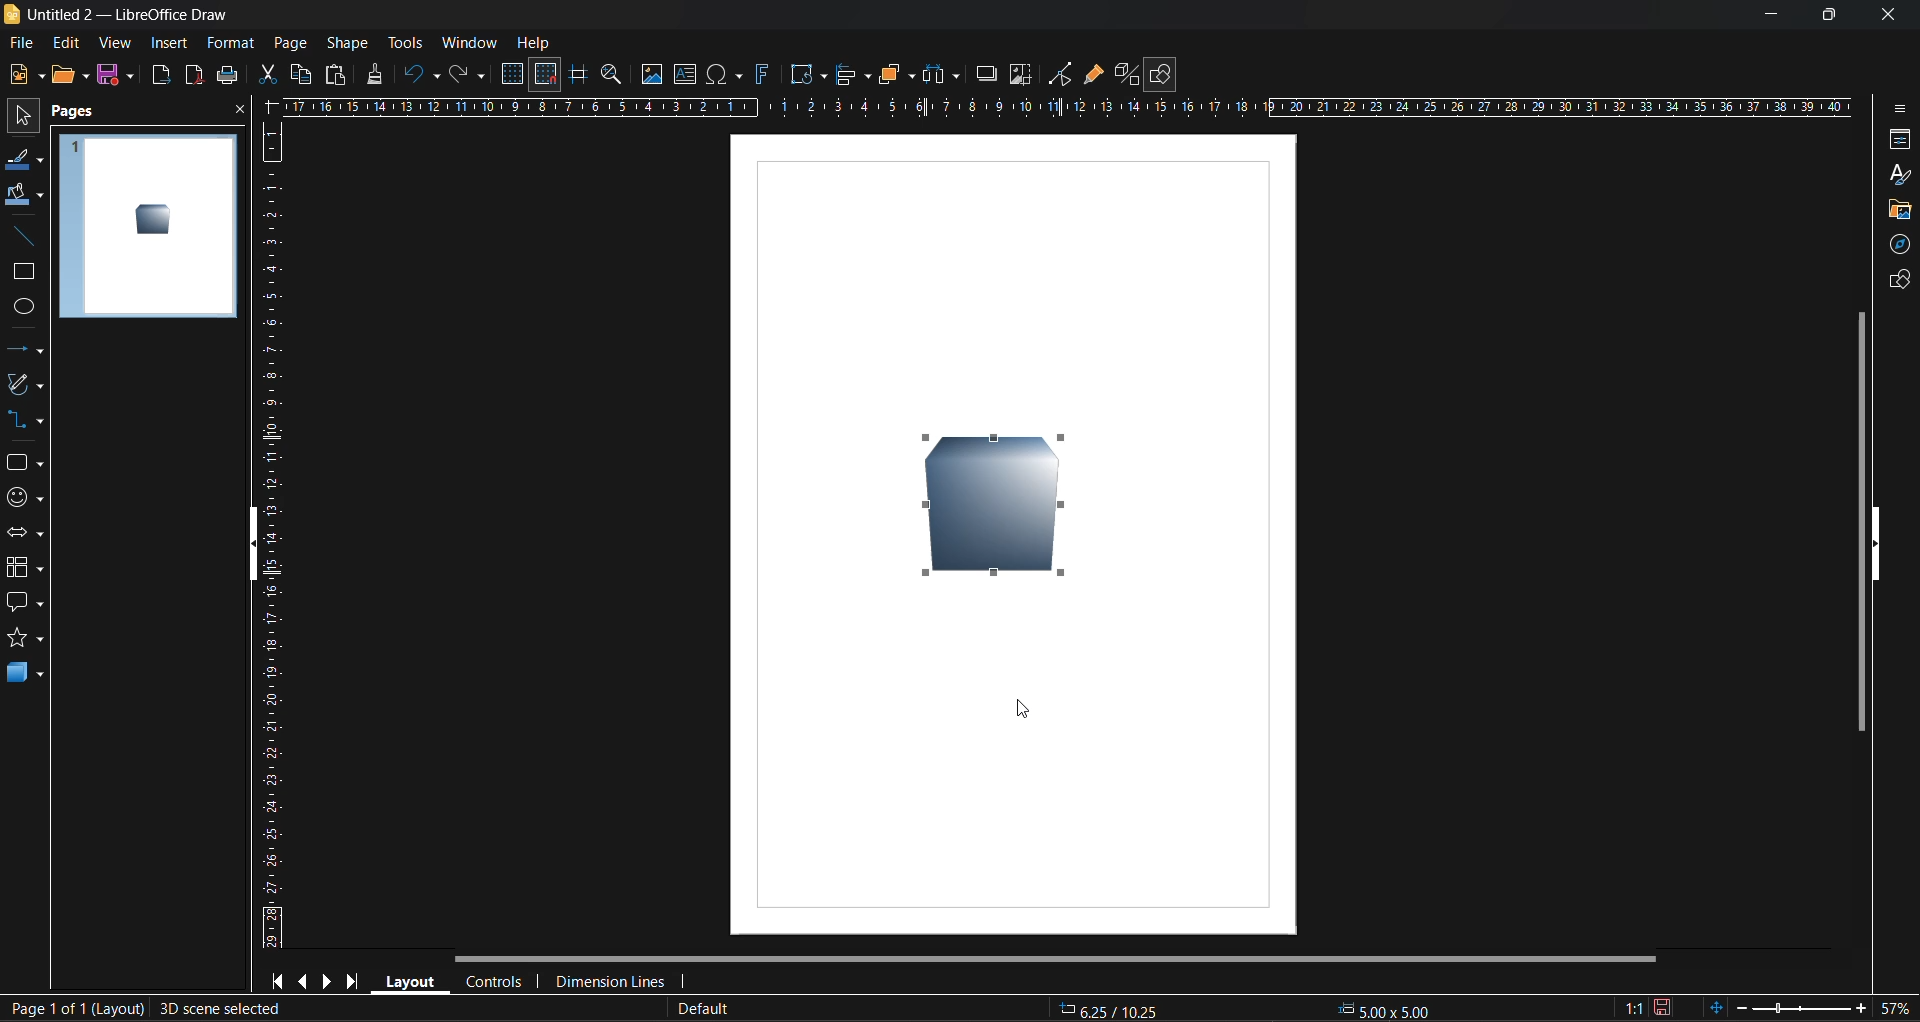 This screenshot has width=1920, height=1022. What do you see at coordinates (352, 42) in the screenshot?
I see `shape` at bounding box center [352, 42].